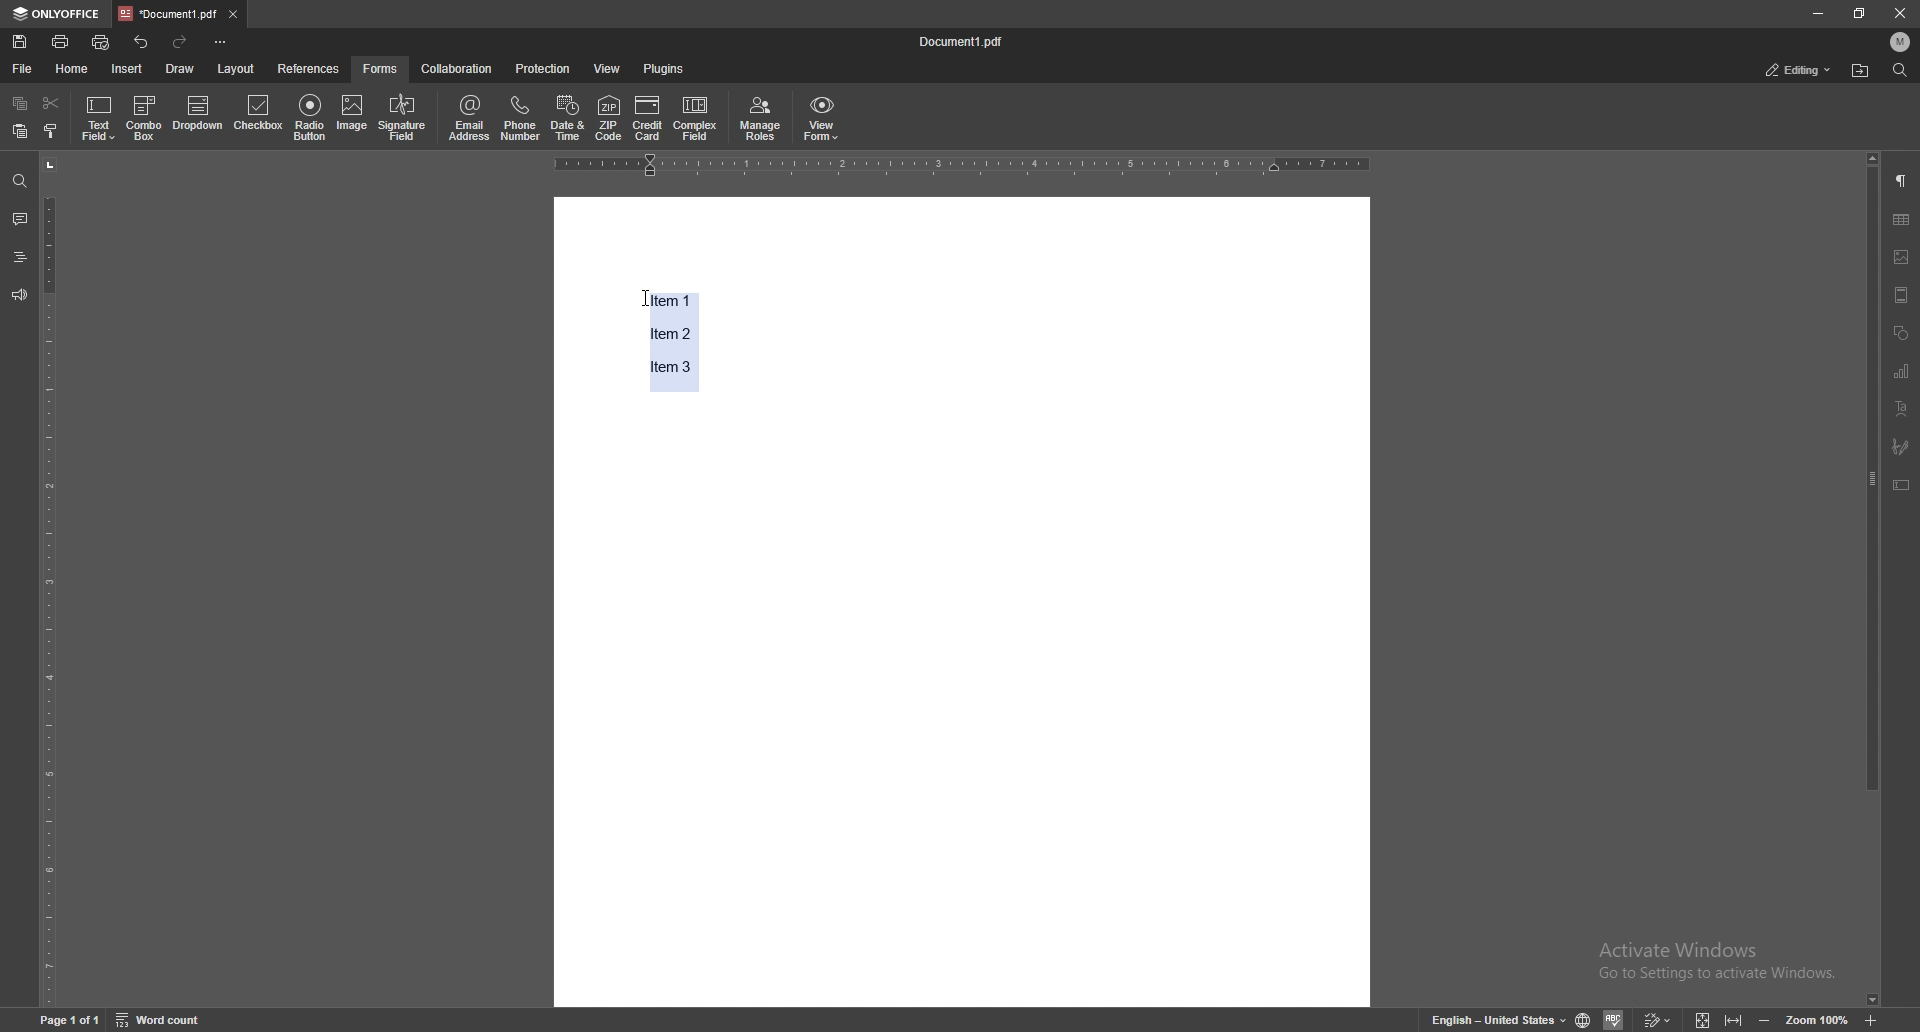 The width and height of the screenshot is (1920, 1032). What do you see at coordinates (24, 69) in the screenshot?
I see `file` at bounding box center [24, 69].